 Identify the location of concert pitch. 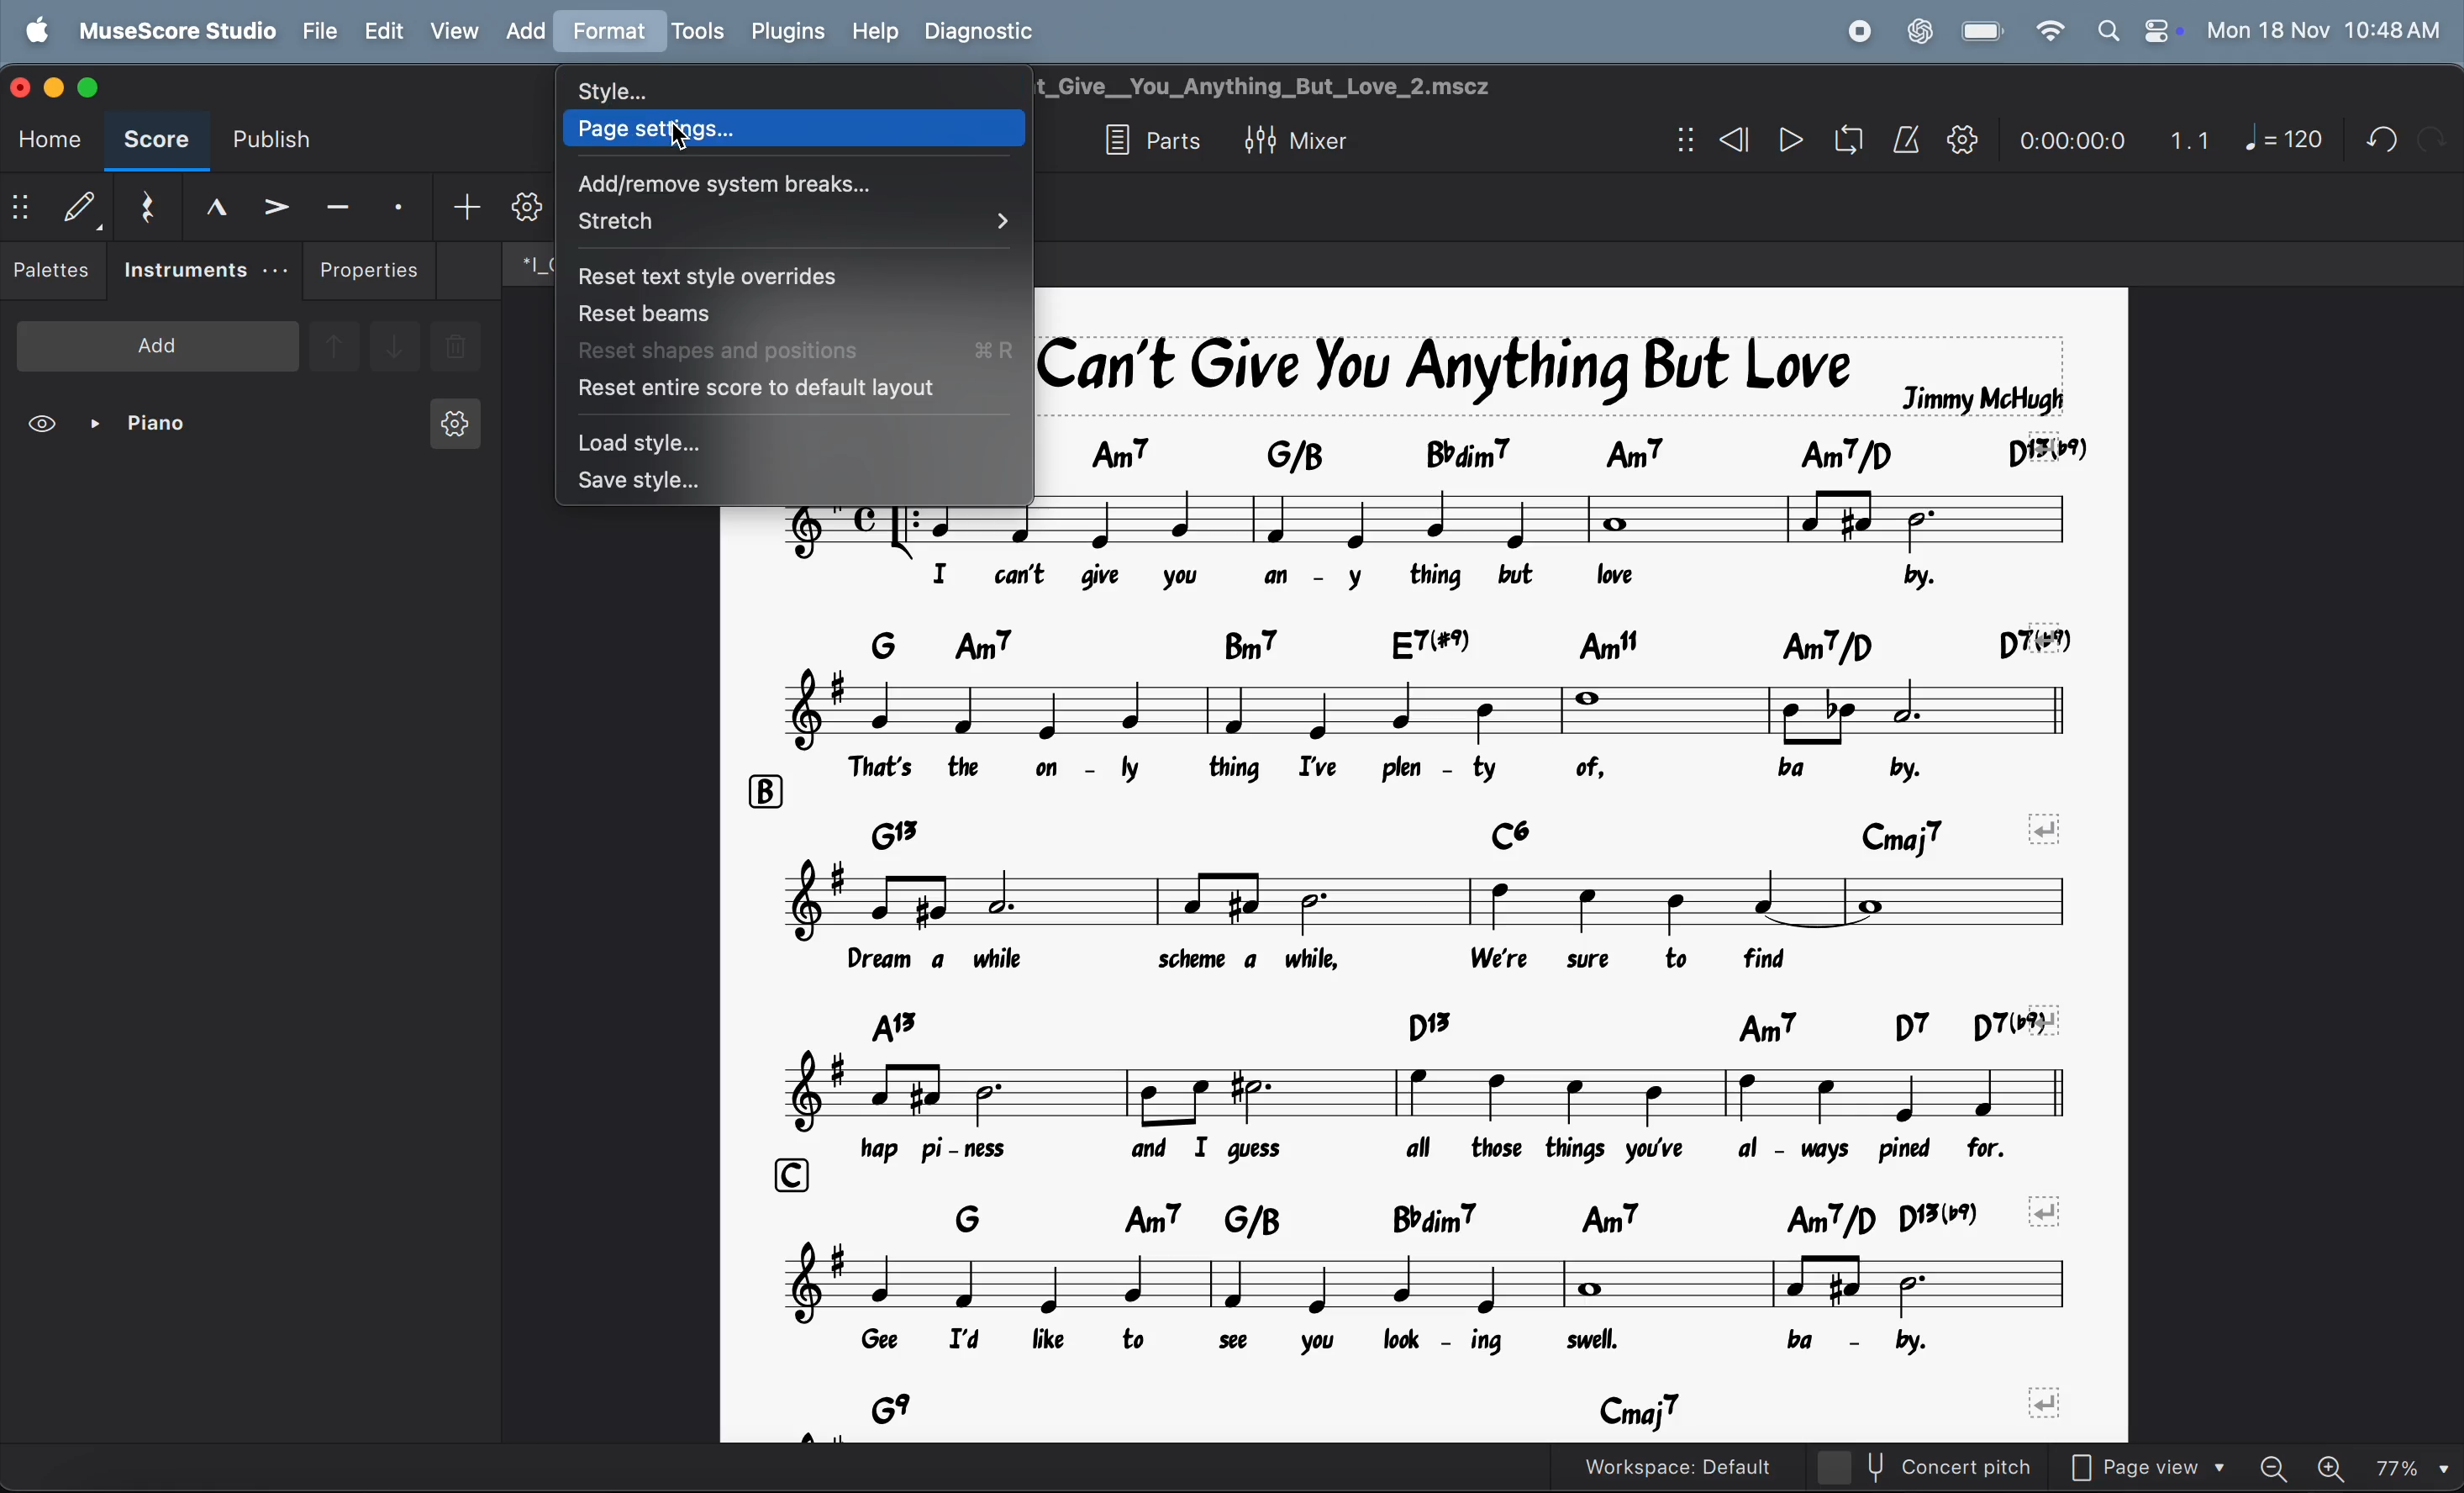
(1964, 1467).